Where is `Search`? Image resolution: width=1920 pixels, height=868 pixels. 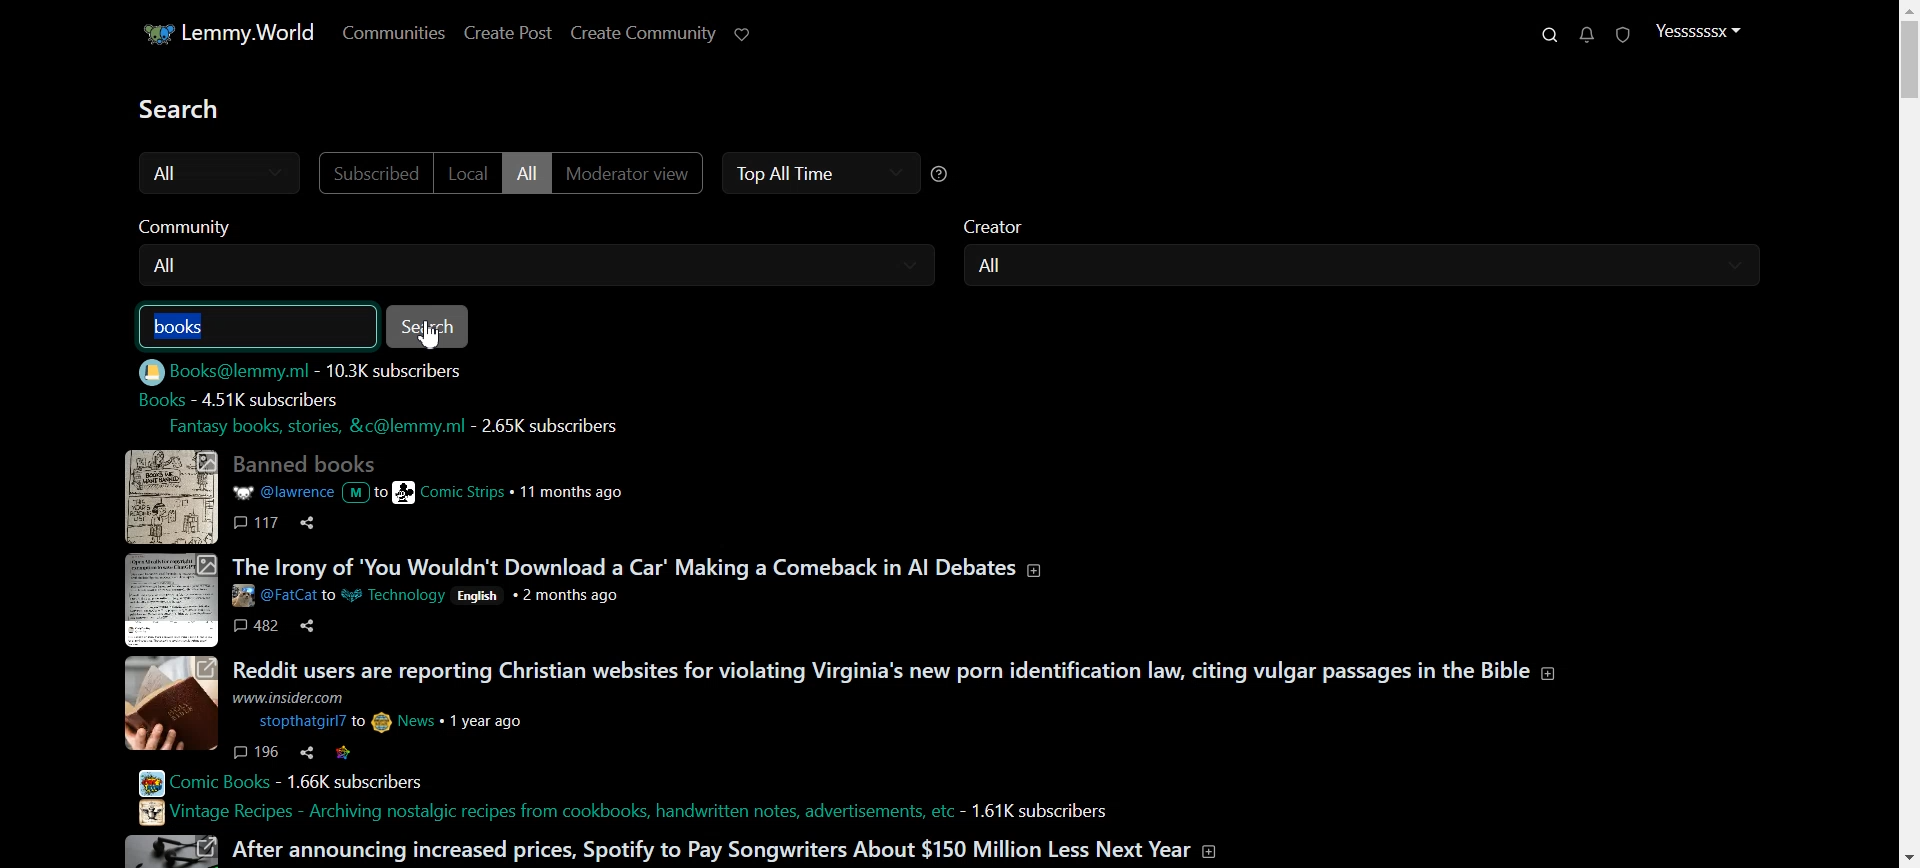
Search is located at coordinates (429, 327).